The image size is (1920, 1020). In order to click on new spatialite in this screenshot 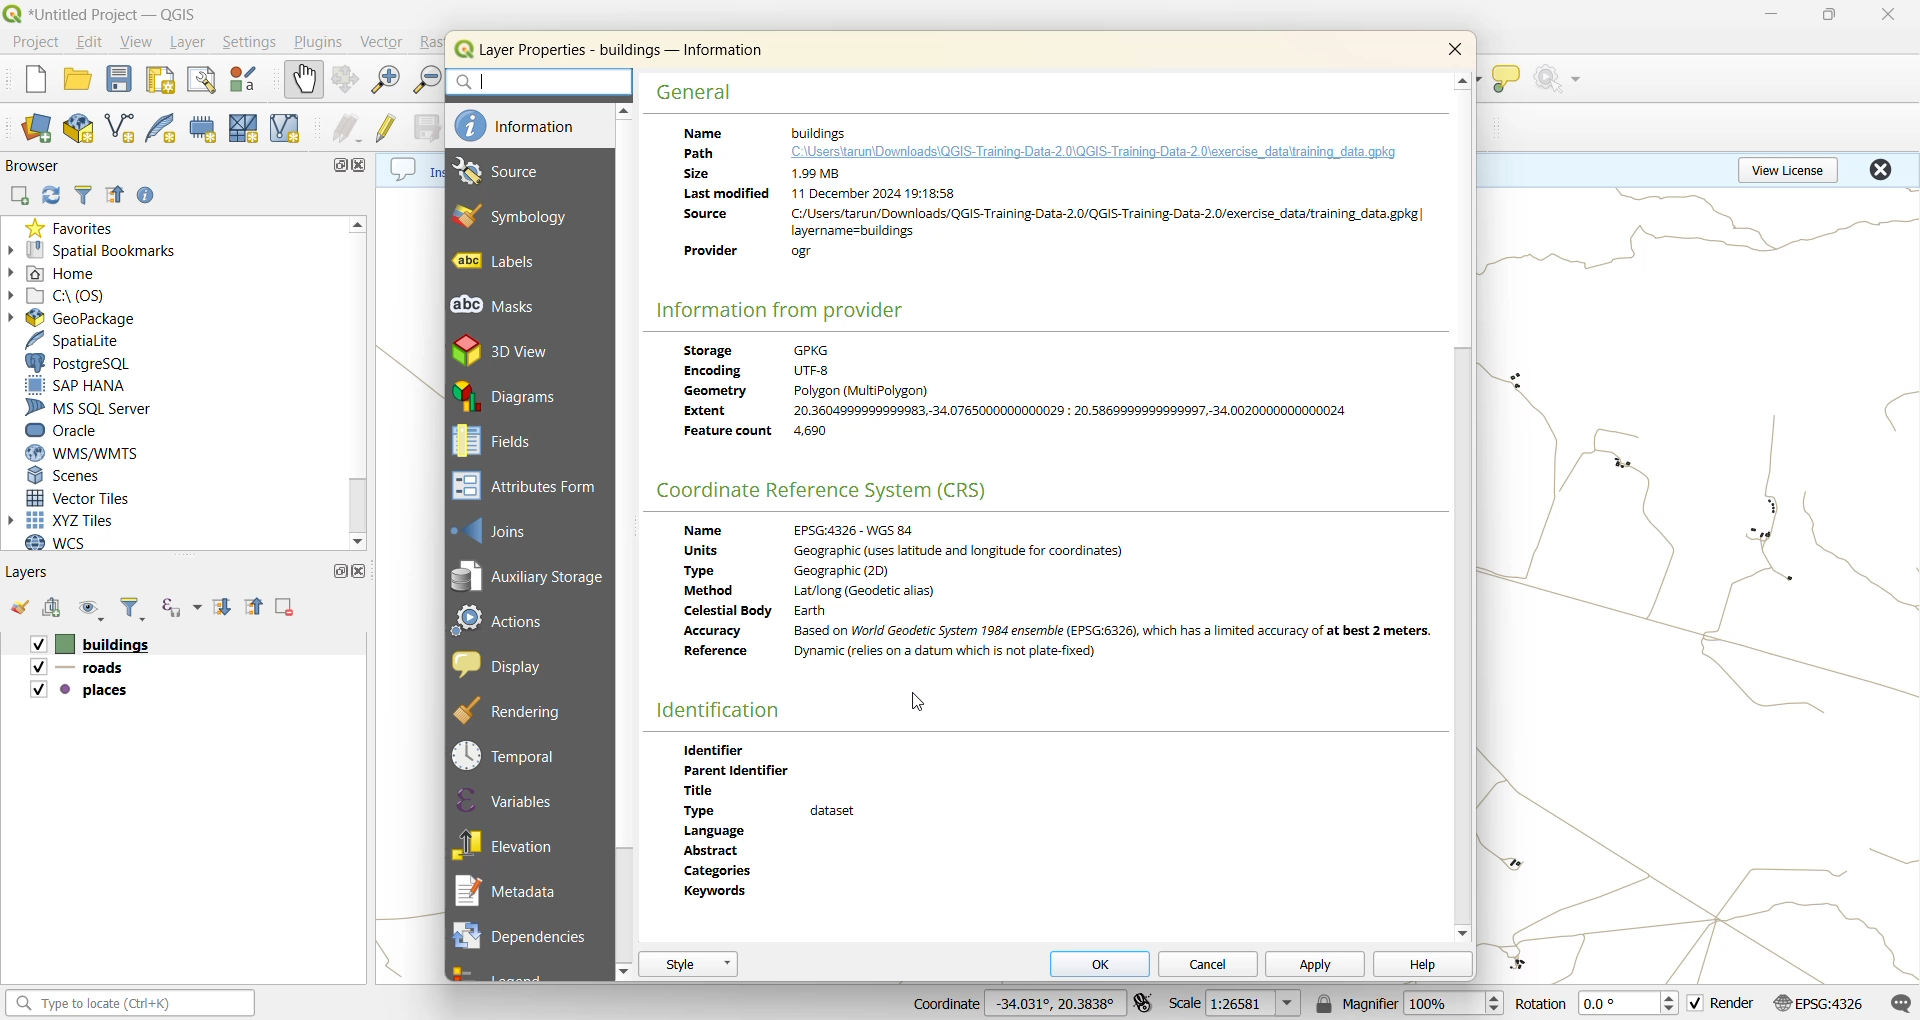, I will do `click(161, 128)`.